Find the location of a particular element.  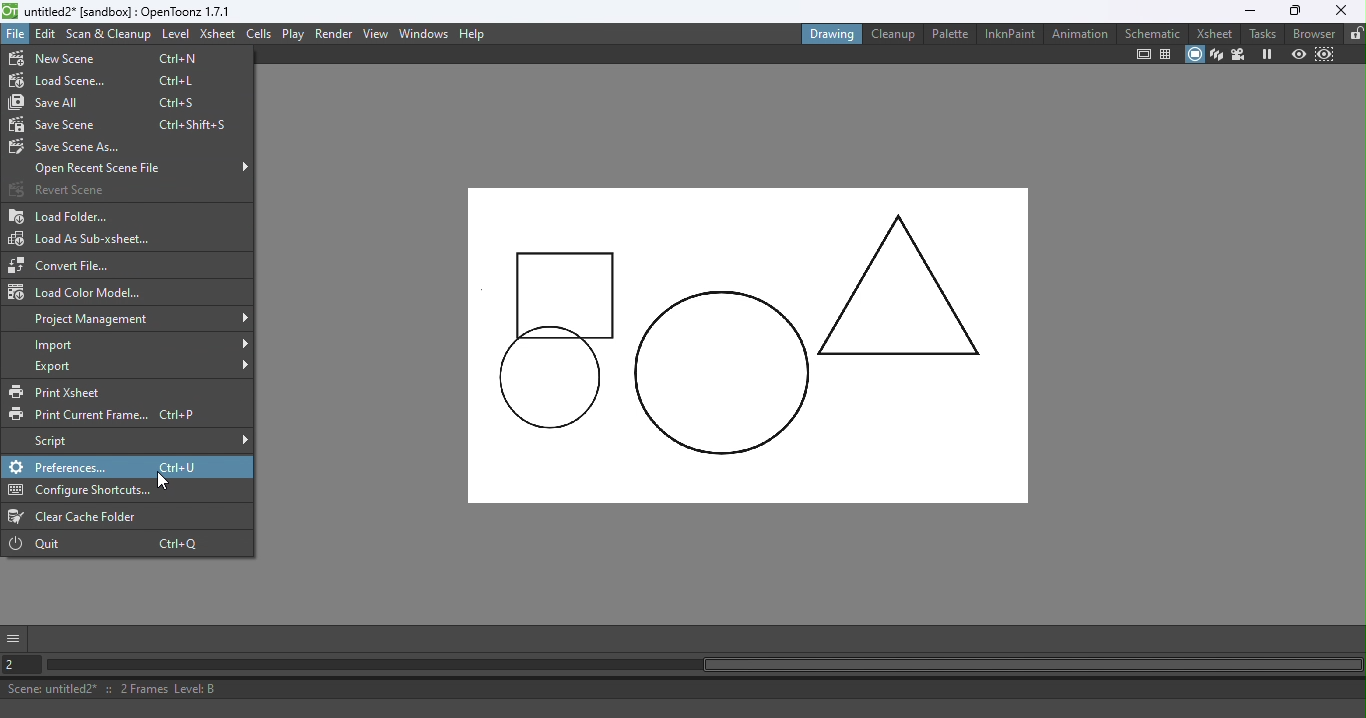

Load folder is located at coordinates (65, 215).